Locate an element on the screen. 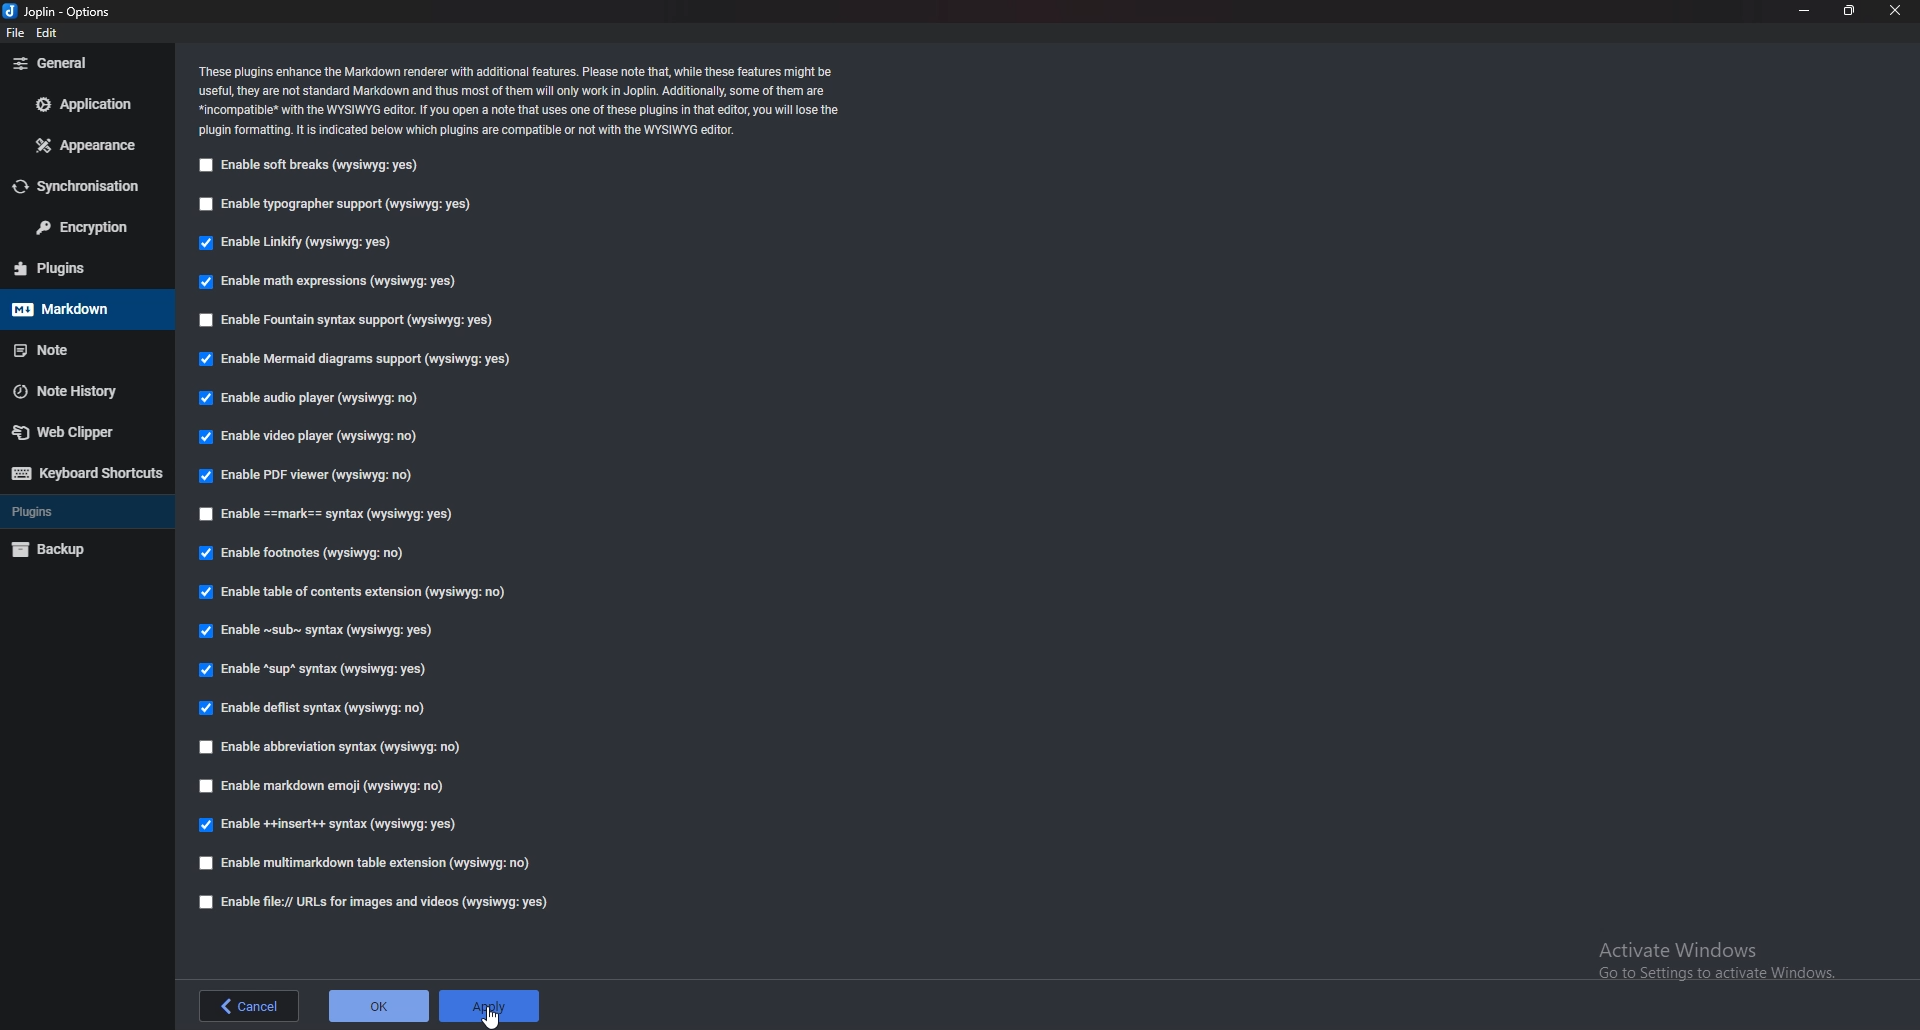 The width and height of the screenshot is (1920, 1030). edit is located at coordinates (55, 32).